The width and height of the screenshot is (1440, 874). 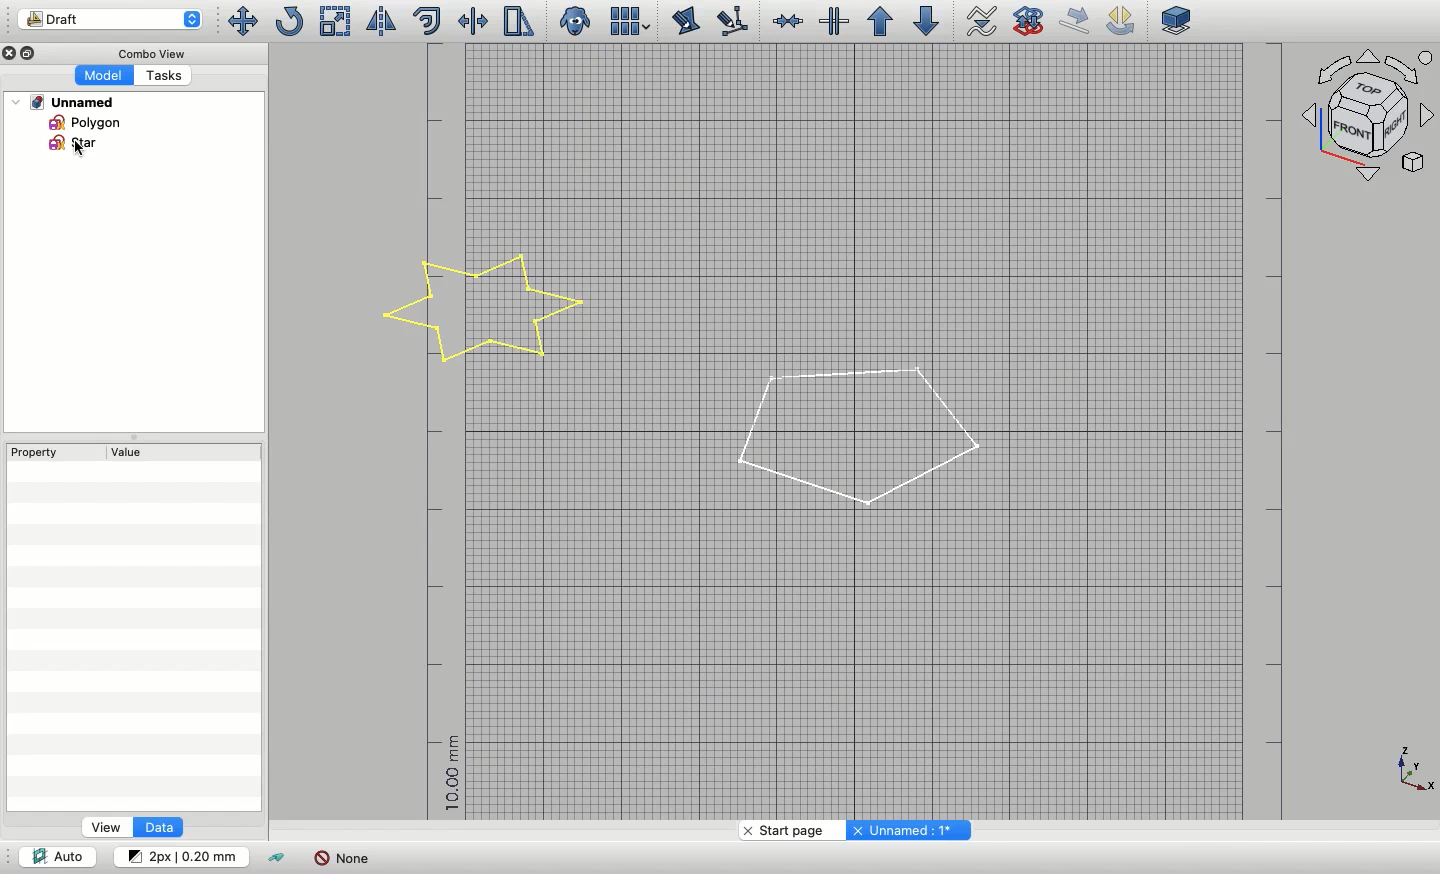 I want to click on Subelement highlight, so click(x=730, y=22).